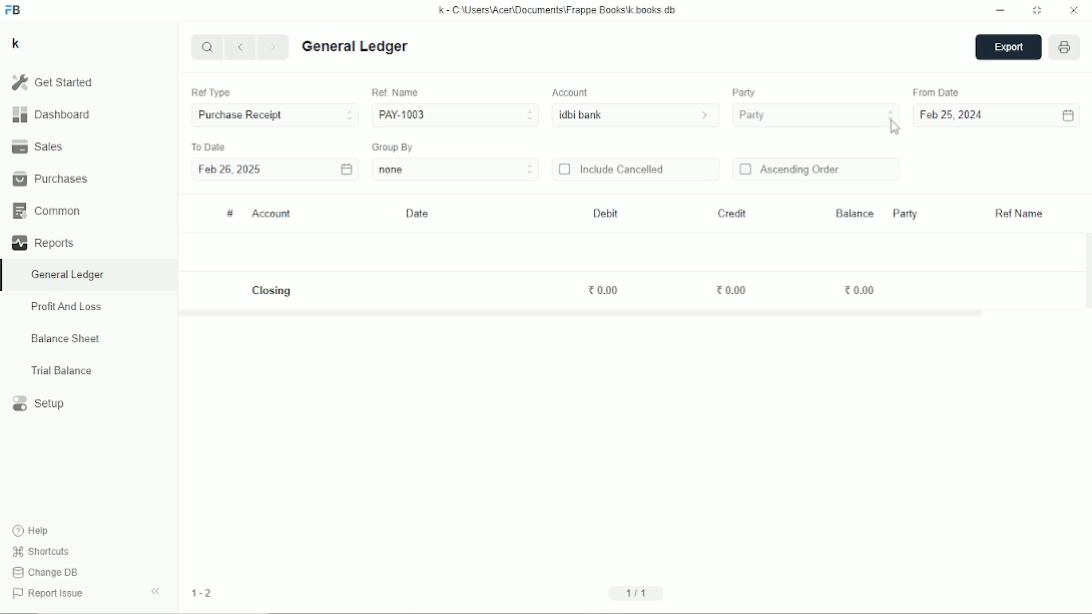  Describe the element at coordinates (156, 592) in the screenshot. I see `Hide sidebar` at that location.